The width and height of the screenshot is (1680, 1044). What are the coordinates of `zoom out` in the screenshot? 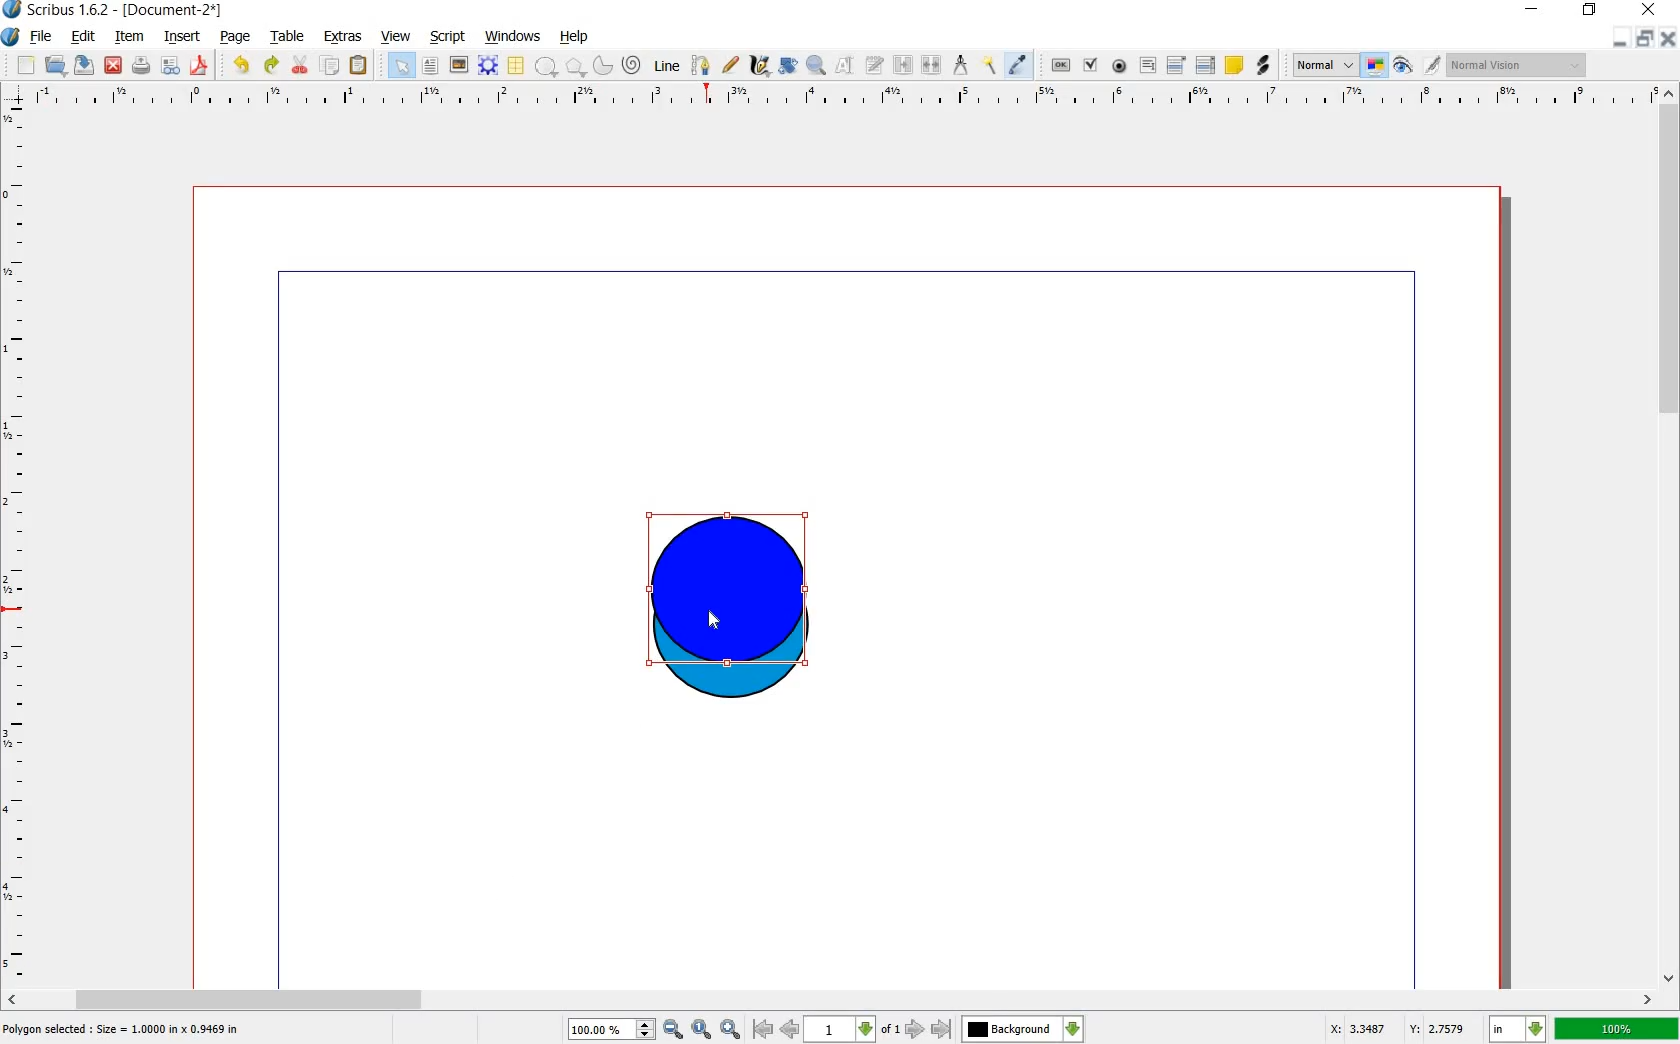 It's located at (673, 1029).